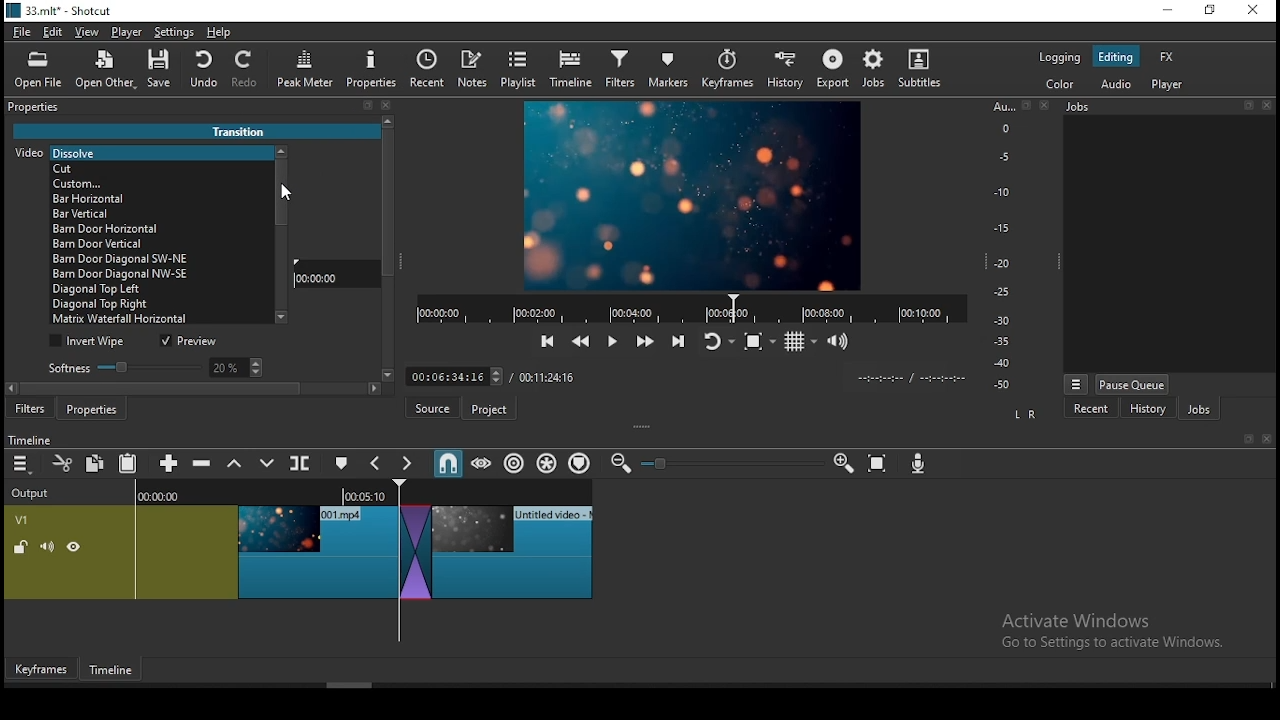 Image resolution: width=1280 pixels, height=720 pixels. I want to click on , so click(1266, 440).